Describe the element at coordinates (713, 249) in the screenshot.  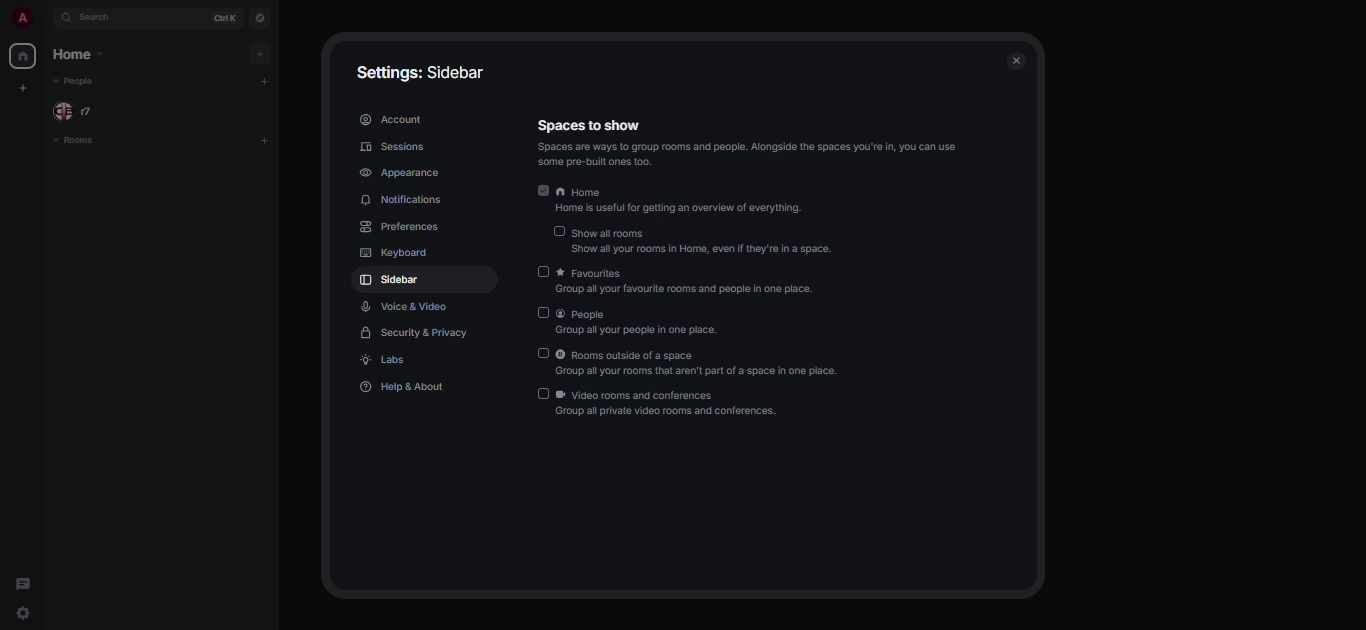
I see `‘Show all your rooms in Home, even if they're in a space.` at that location.